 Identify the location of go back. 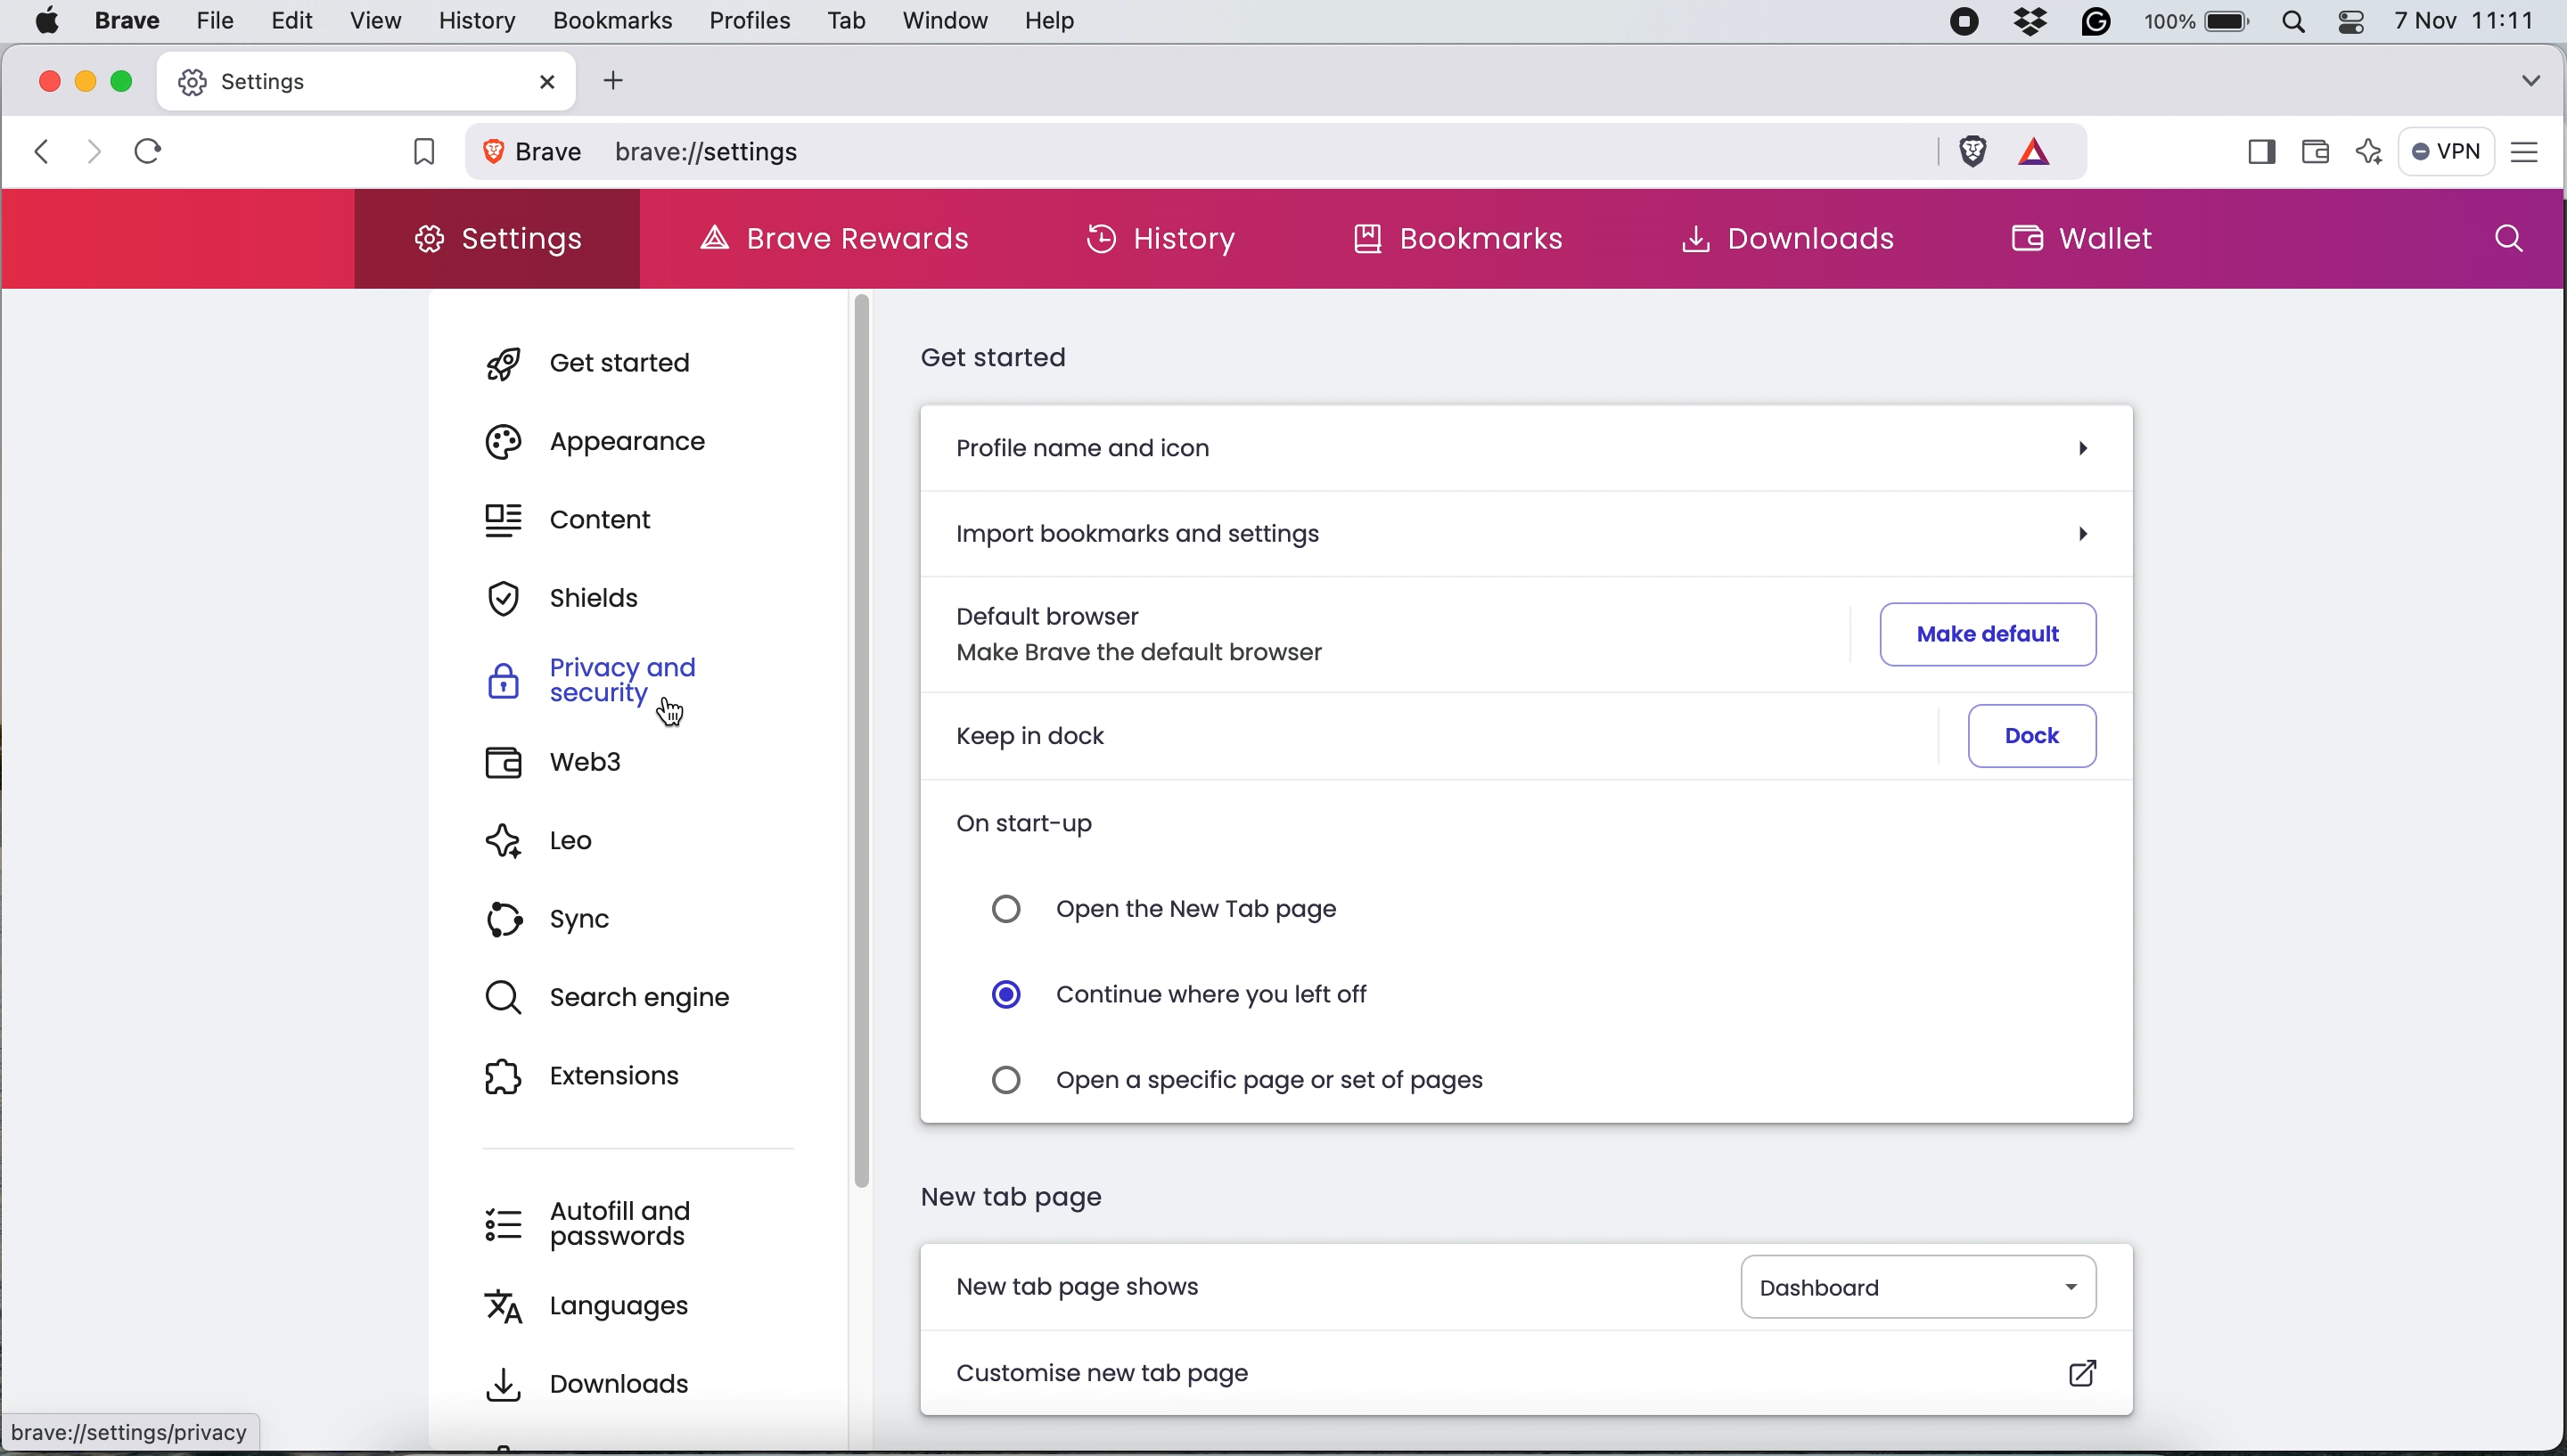
(40, 150).